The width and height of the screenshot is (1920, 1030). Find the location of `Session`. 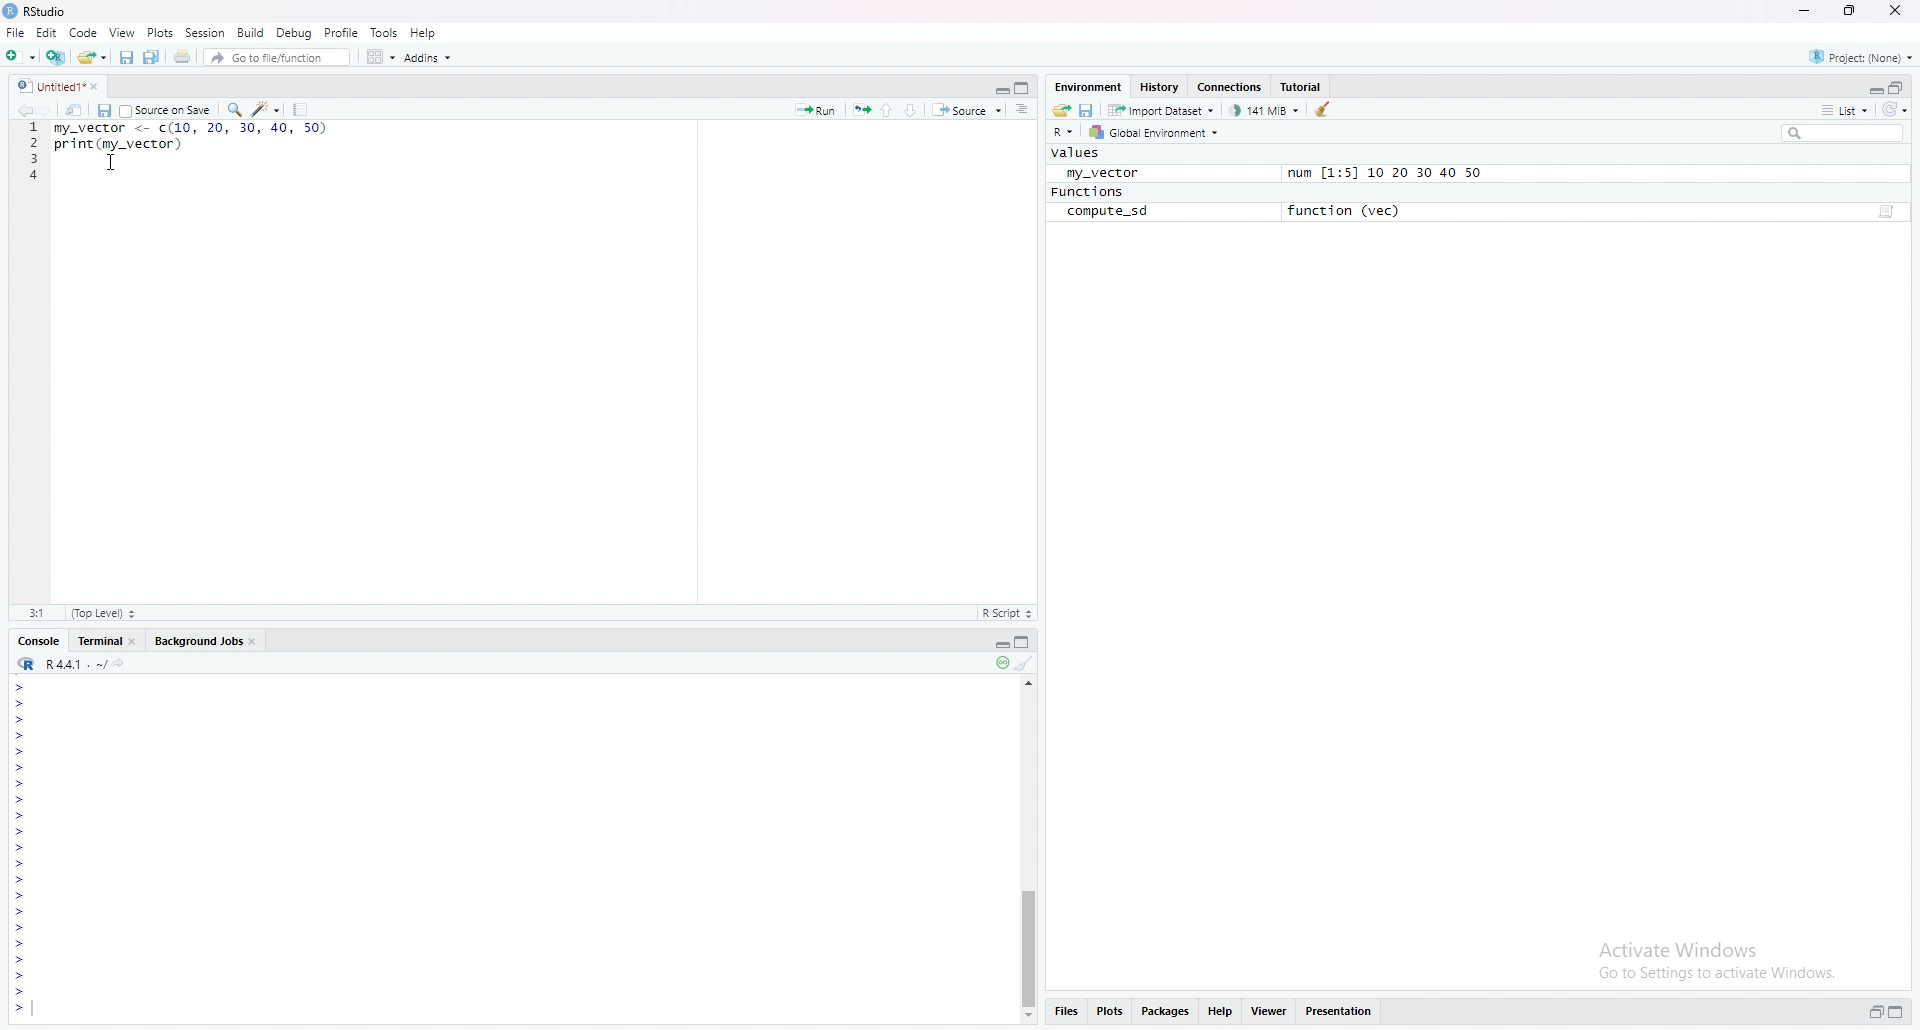

Session is located at coordinates (204, 33).